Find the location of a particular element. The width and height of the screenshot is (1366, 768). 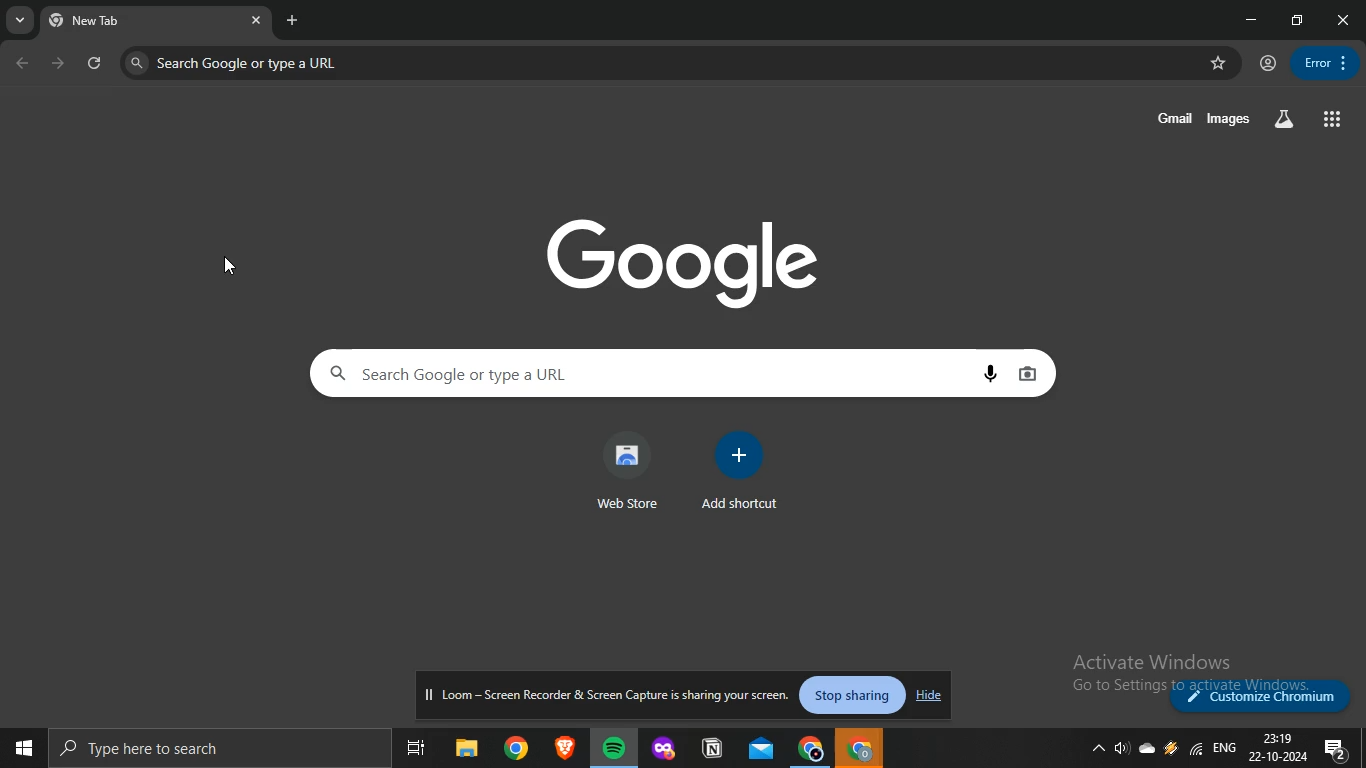

go to previous page is located at coordinates (24, 64).